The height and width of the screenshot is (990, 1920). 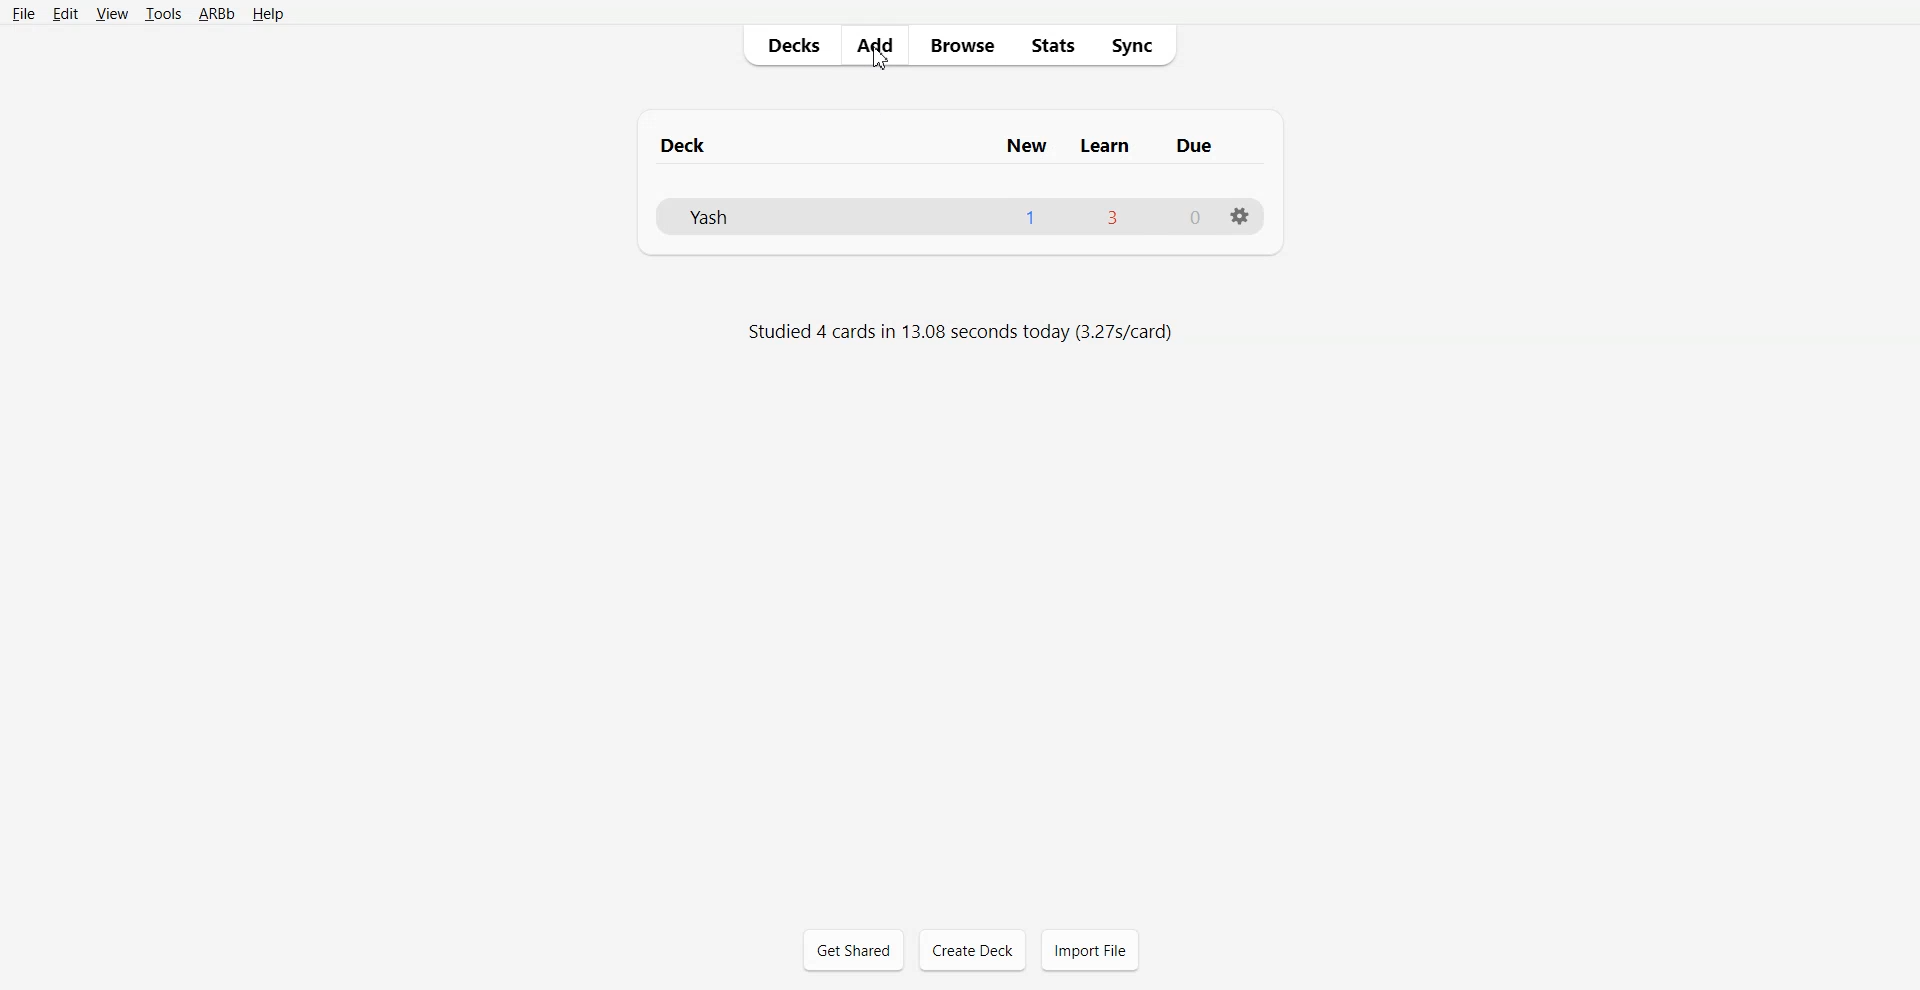 I want to click on File, so click(x=23, y=14).